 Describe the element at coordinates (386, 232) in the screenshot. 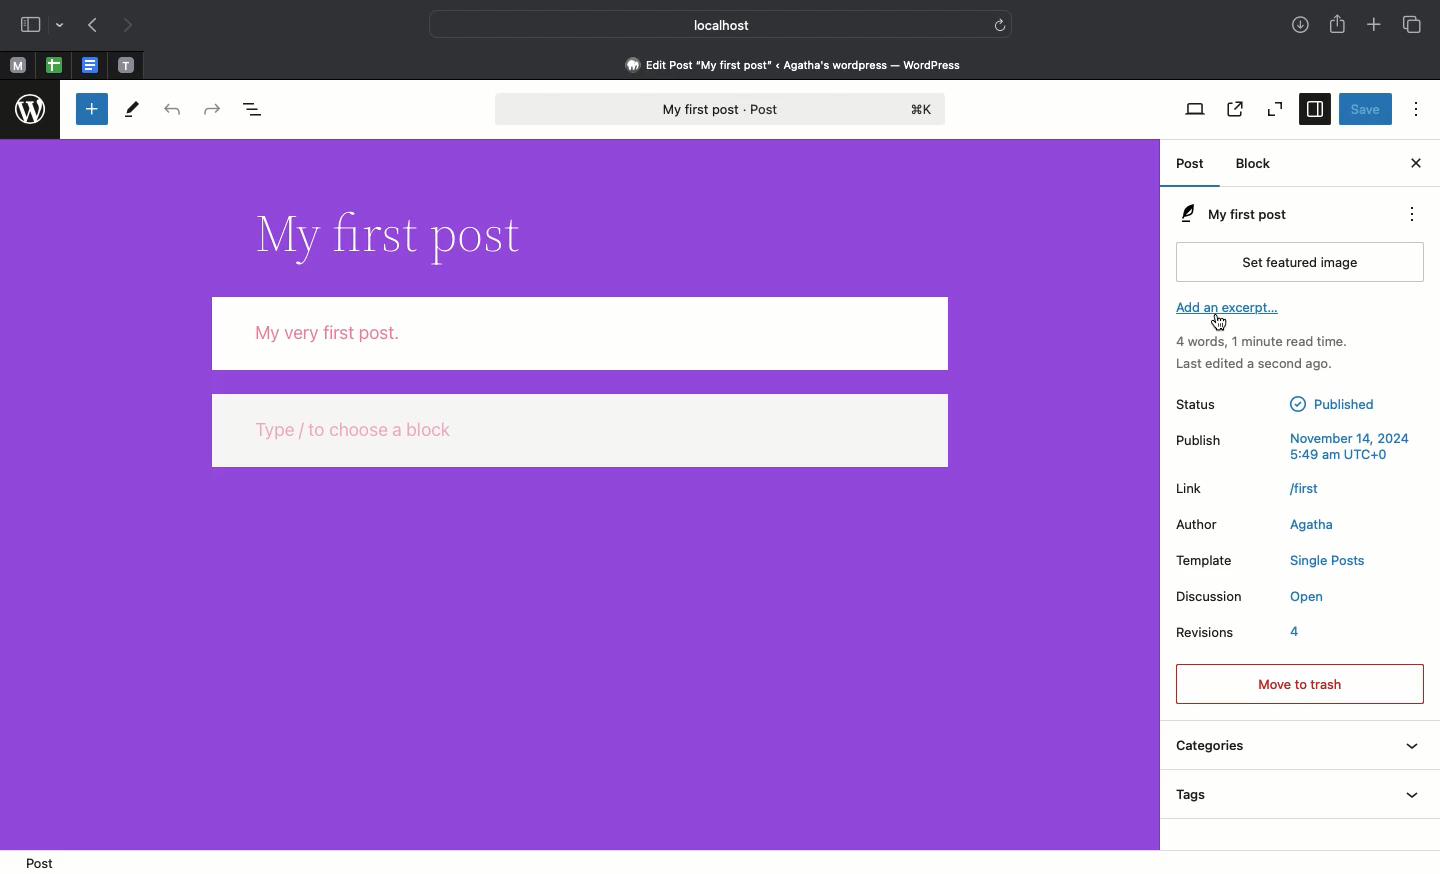

I see `Title` at that location.